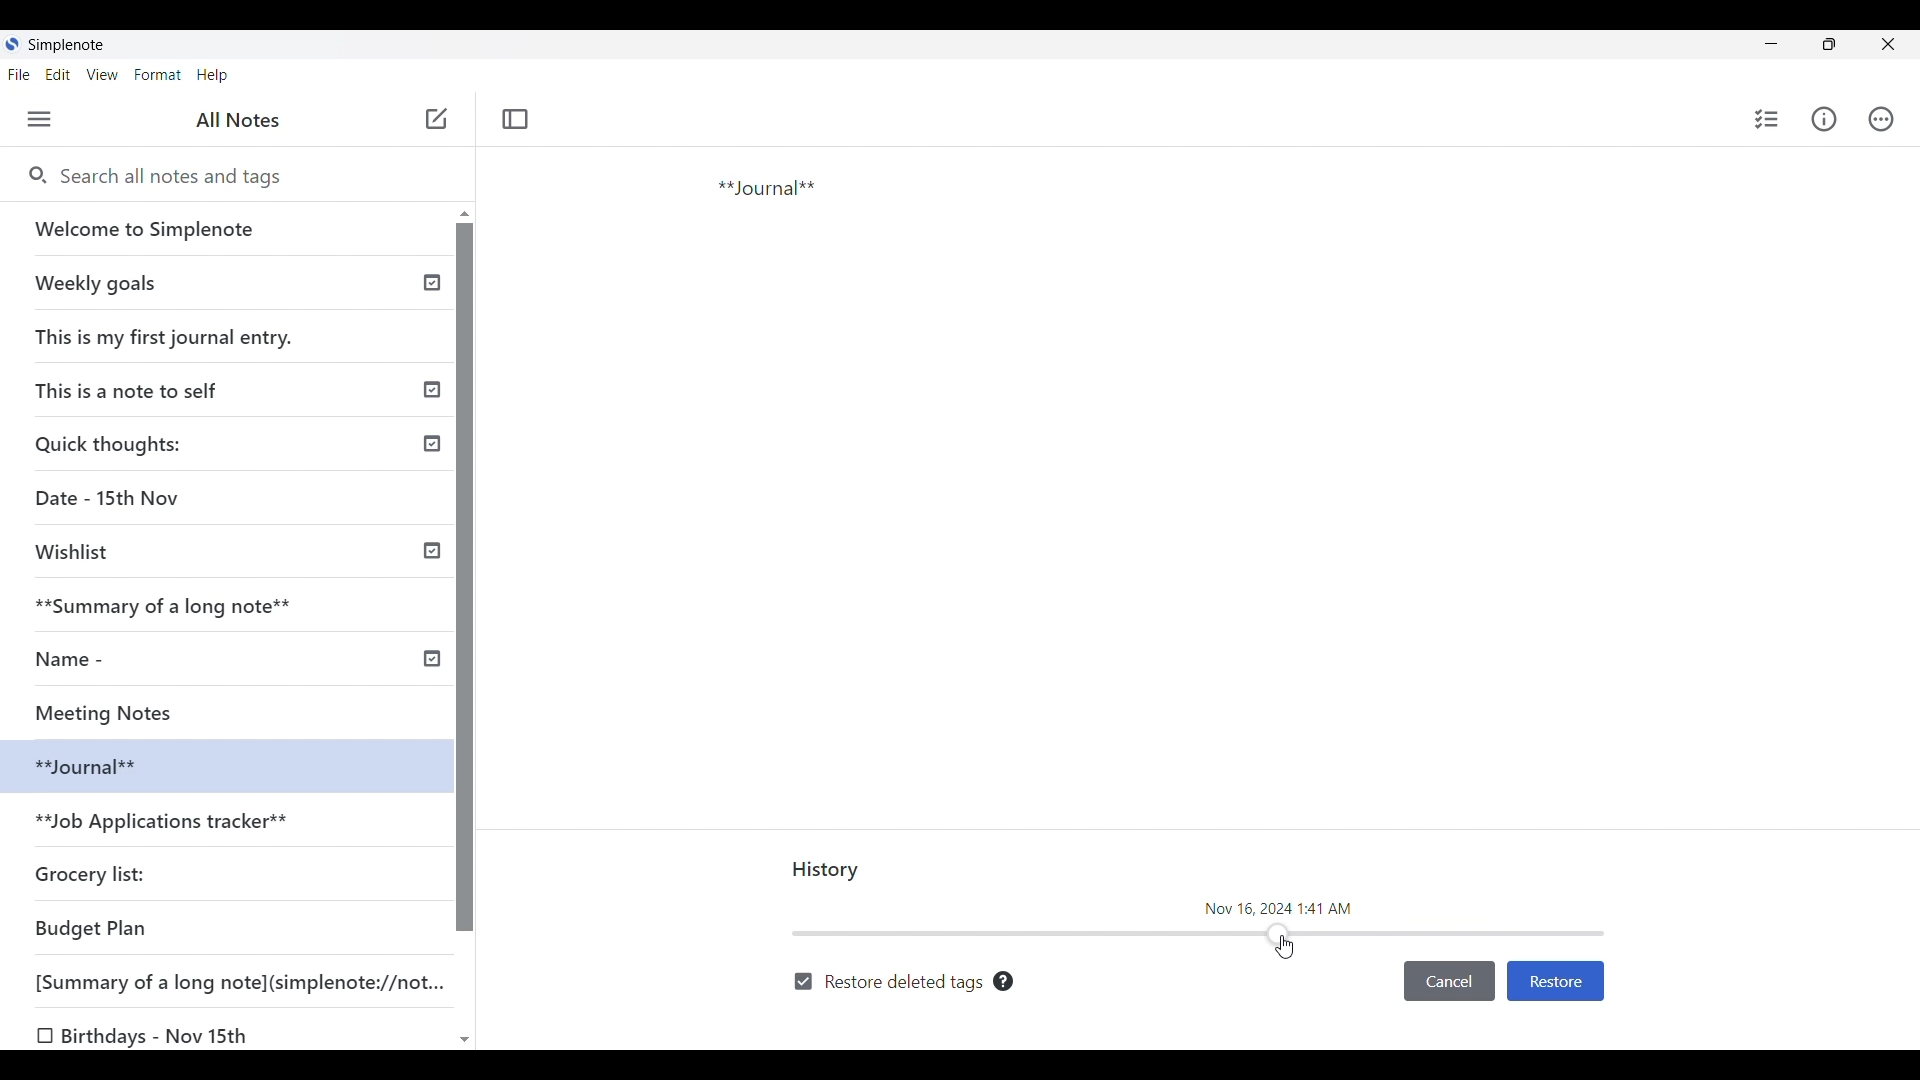 This screenshot has width=1920, height=1080. Describe the element at coordinates (80, 552) in the screenshot. I see `Wishlist` at that location.